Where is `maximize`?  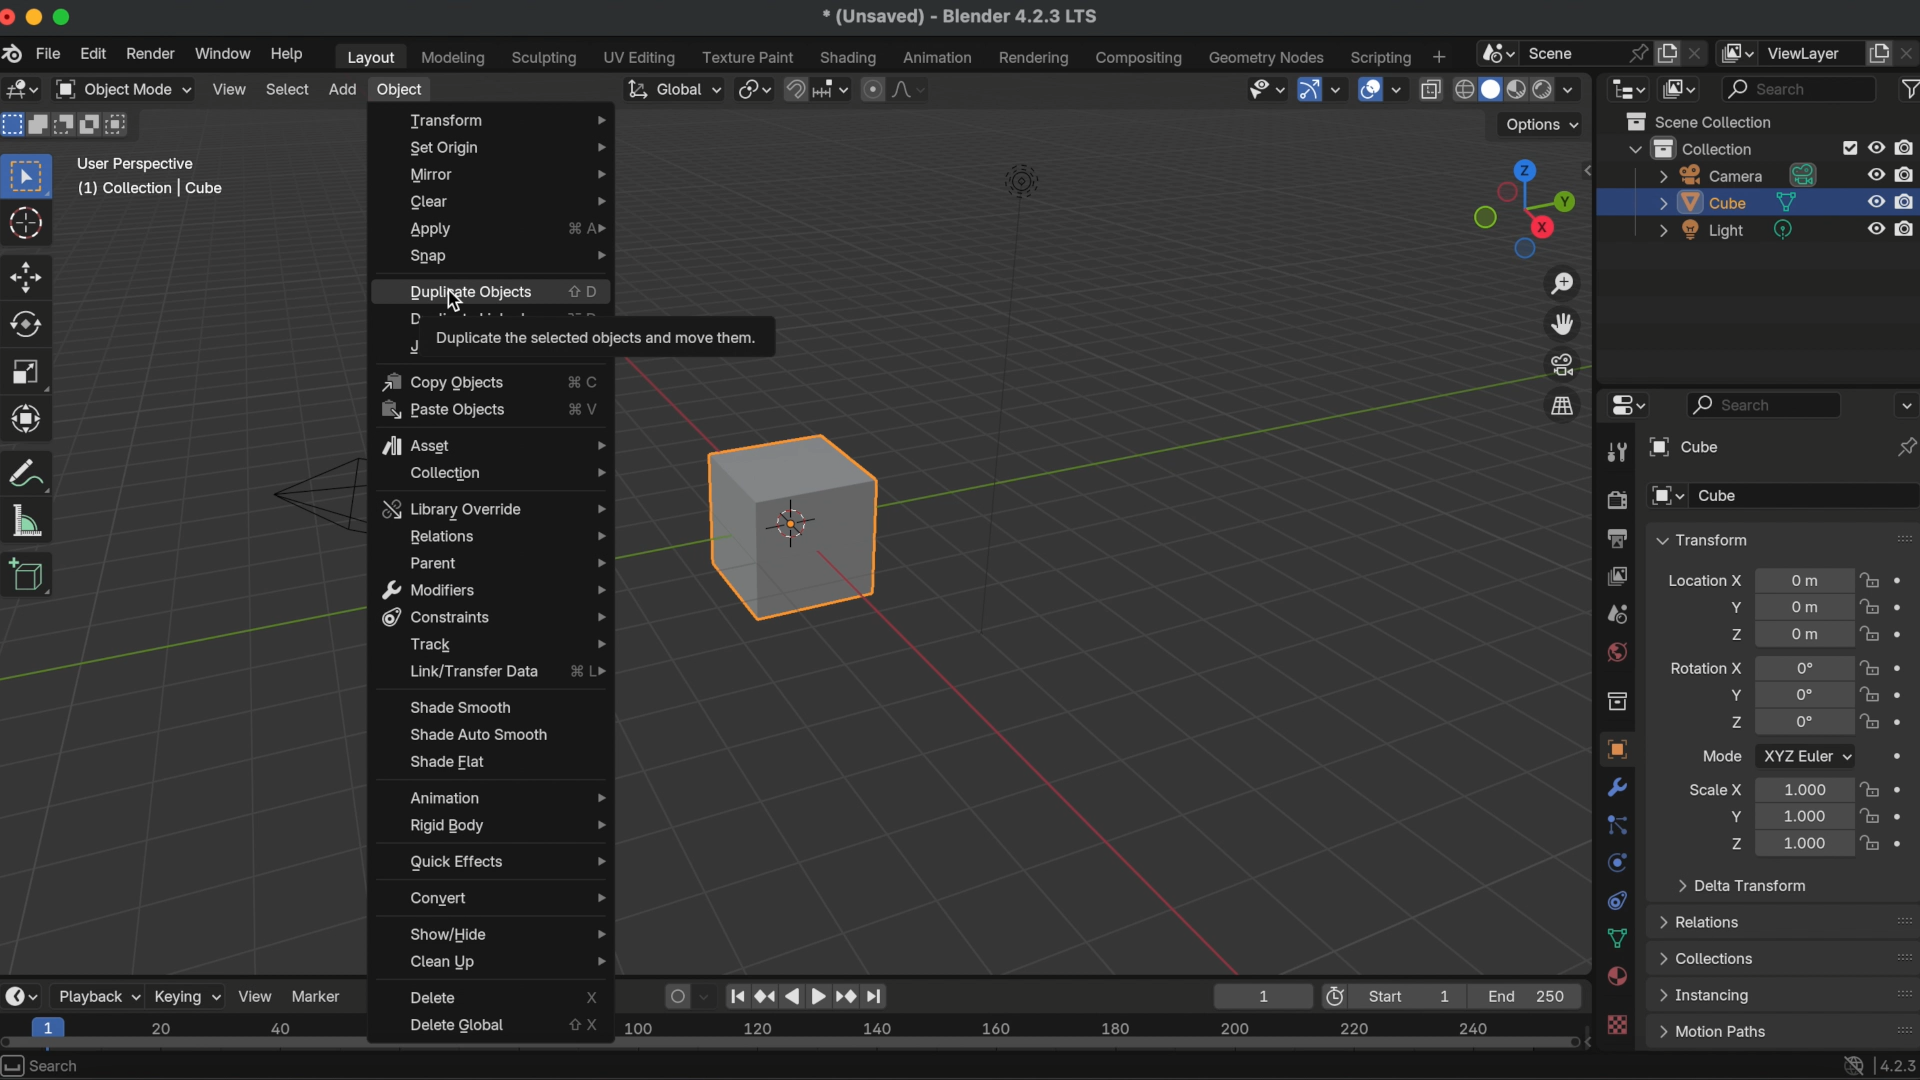
maximize is located at coordinates (65, 16).